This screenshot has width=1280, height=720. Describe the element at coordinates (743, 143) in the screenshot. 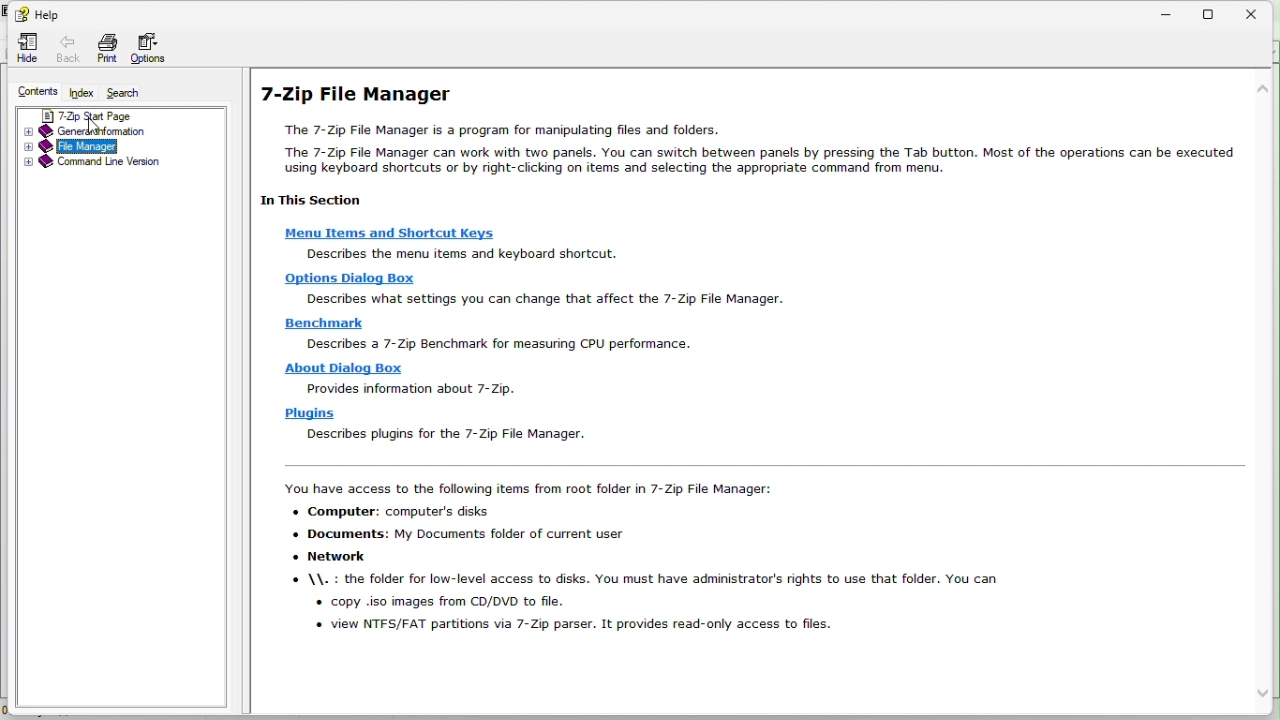

I see `7-Zip File Manager
The 7-Zip File Manager is a program for manipulating files and folders
The 7-Zip File Manager can work with two panels. You can switch between panels by pressing the Tab button. Most of the operations can be executed
using keyboard shortcuts or by right-clicking on items and selecting the appropriate command from menu.

In This Section` at that location.